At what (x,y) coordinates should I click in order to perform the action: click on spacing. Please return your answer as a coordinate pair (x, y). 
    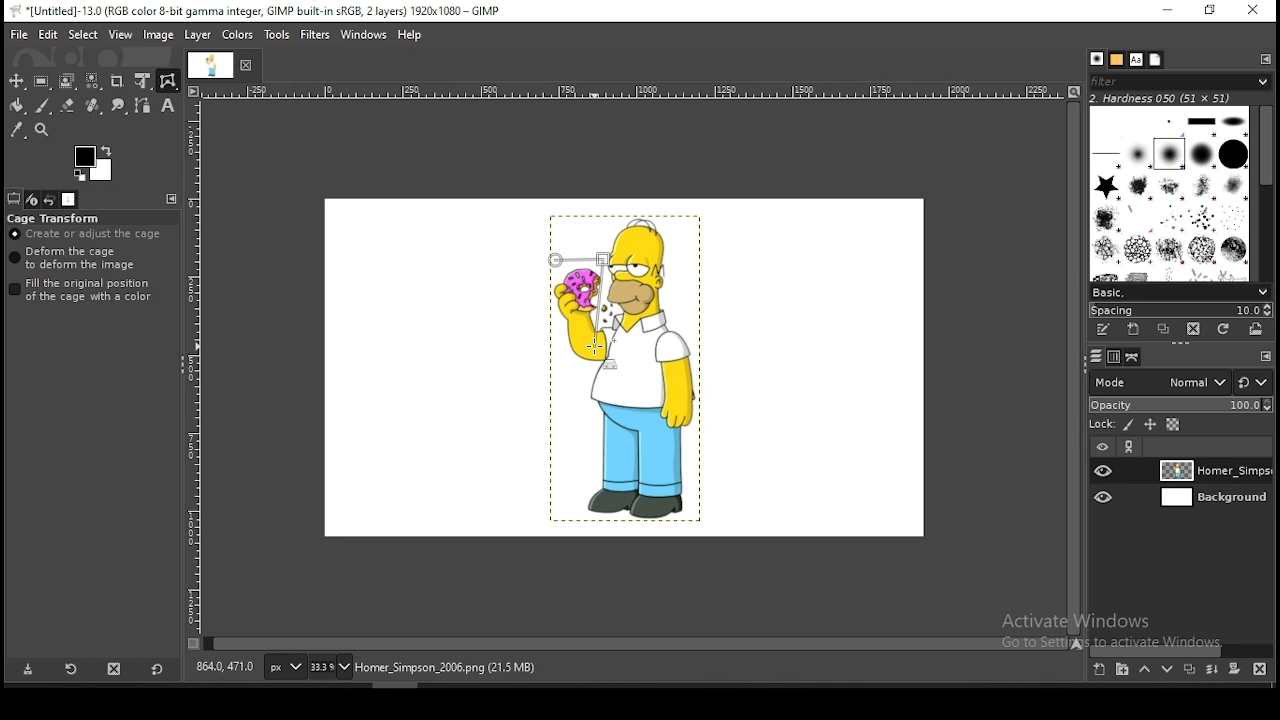
    Looking at the image, I should click on (1180, 309).